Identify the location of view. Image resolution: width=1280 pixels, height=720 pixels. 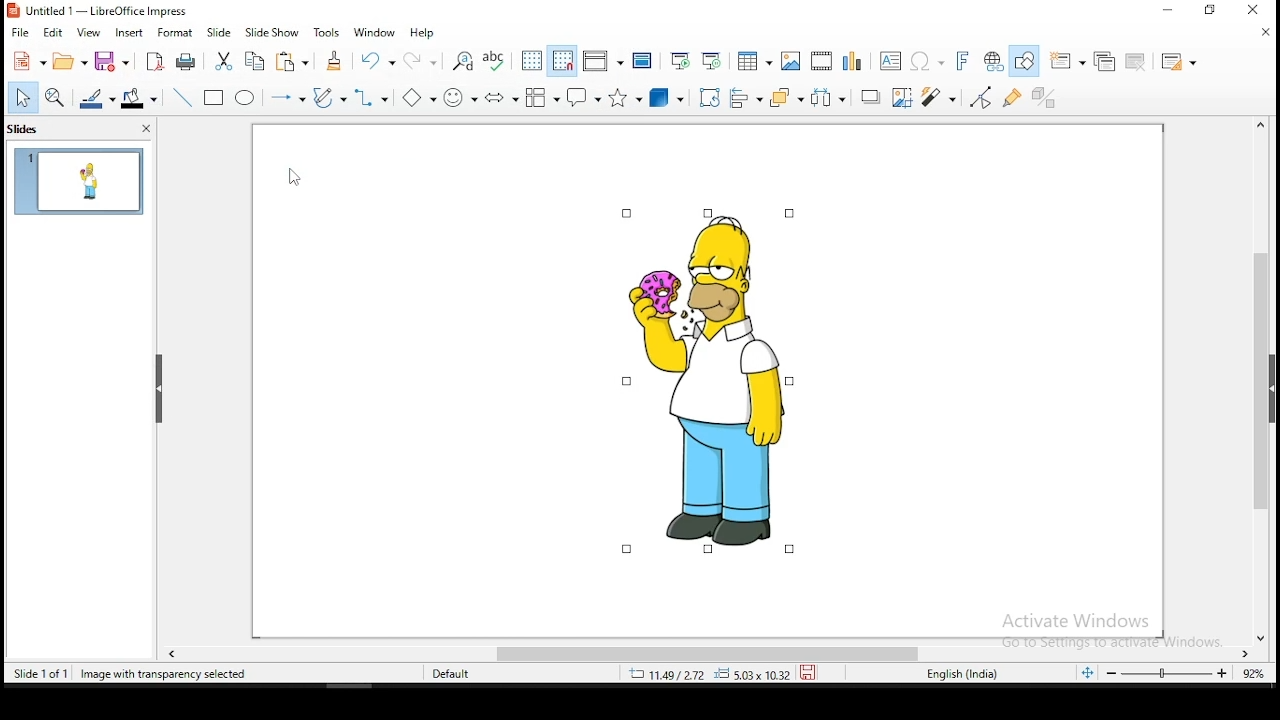
(88, 35).